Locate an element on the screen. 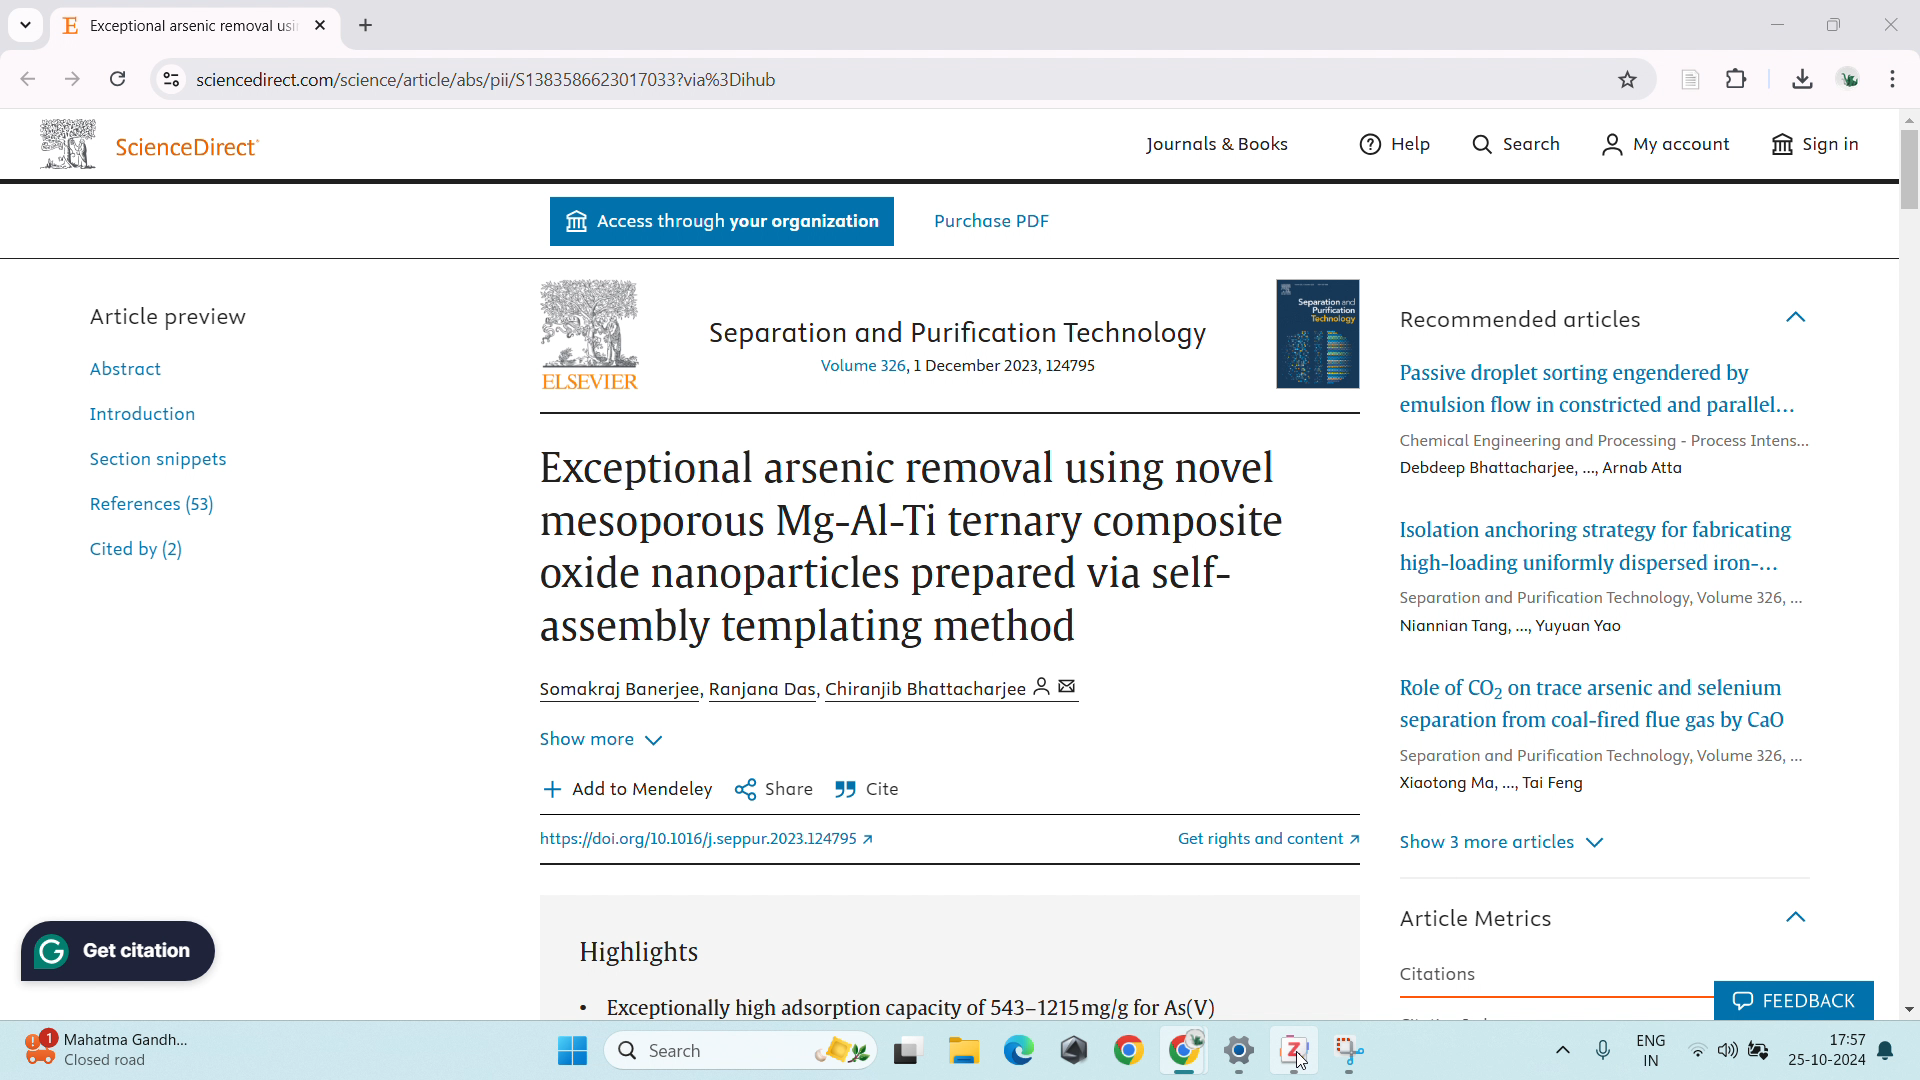 This screenshot has height=1080, width=1920. Article preview is located at coordinates (172, 315).